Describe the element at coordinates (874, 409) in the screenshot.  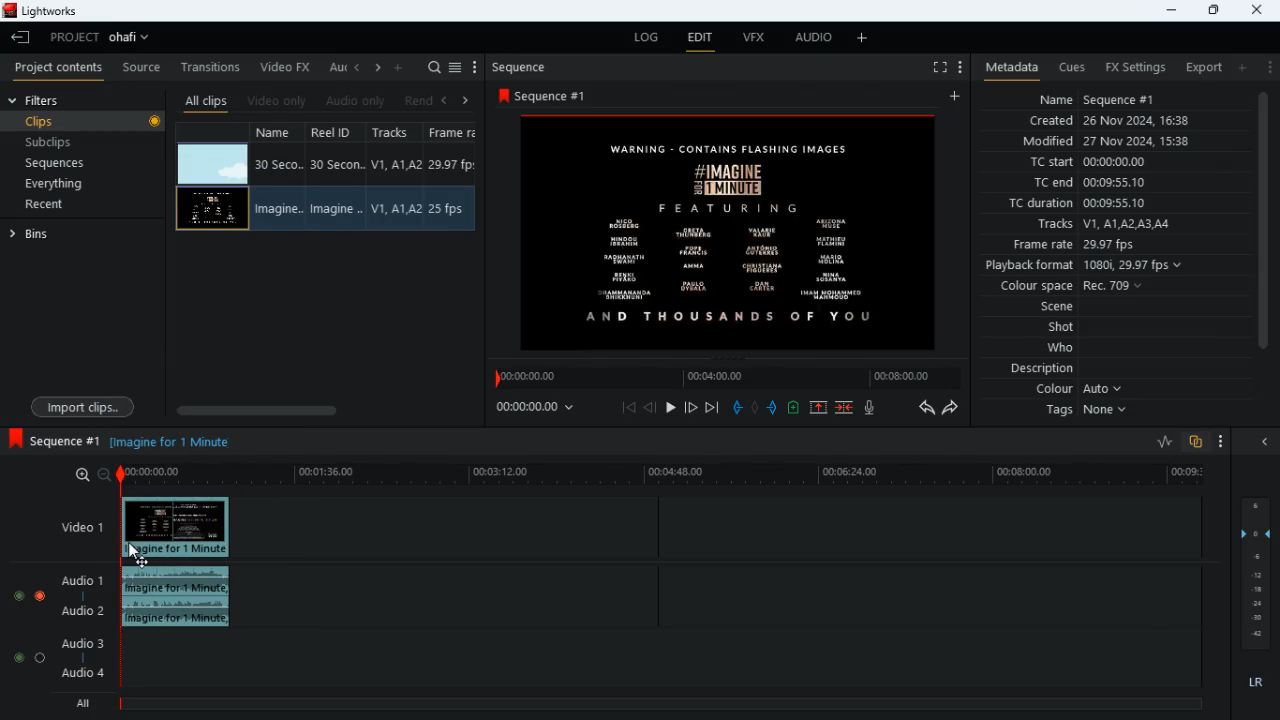
I see `mic` at that location.